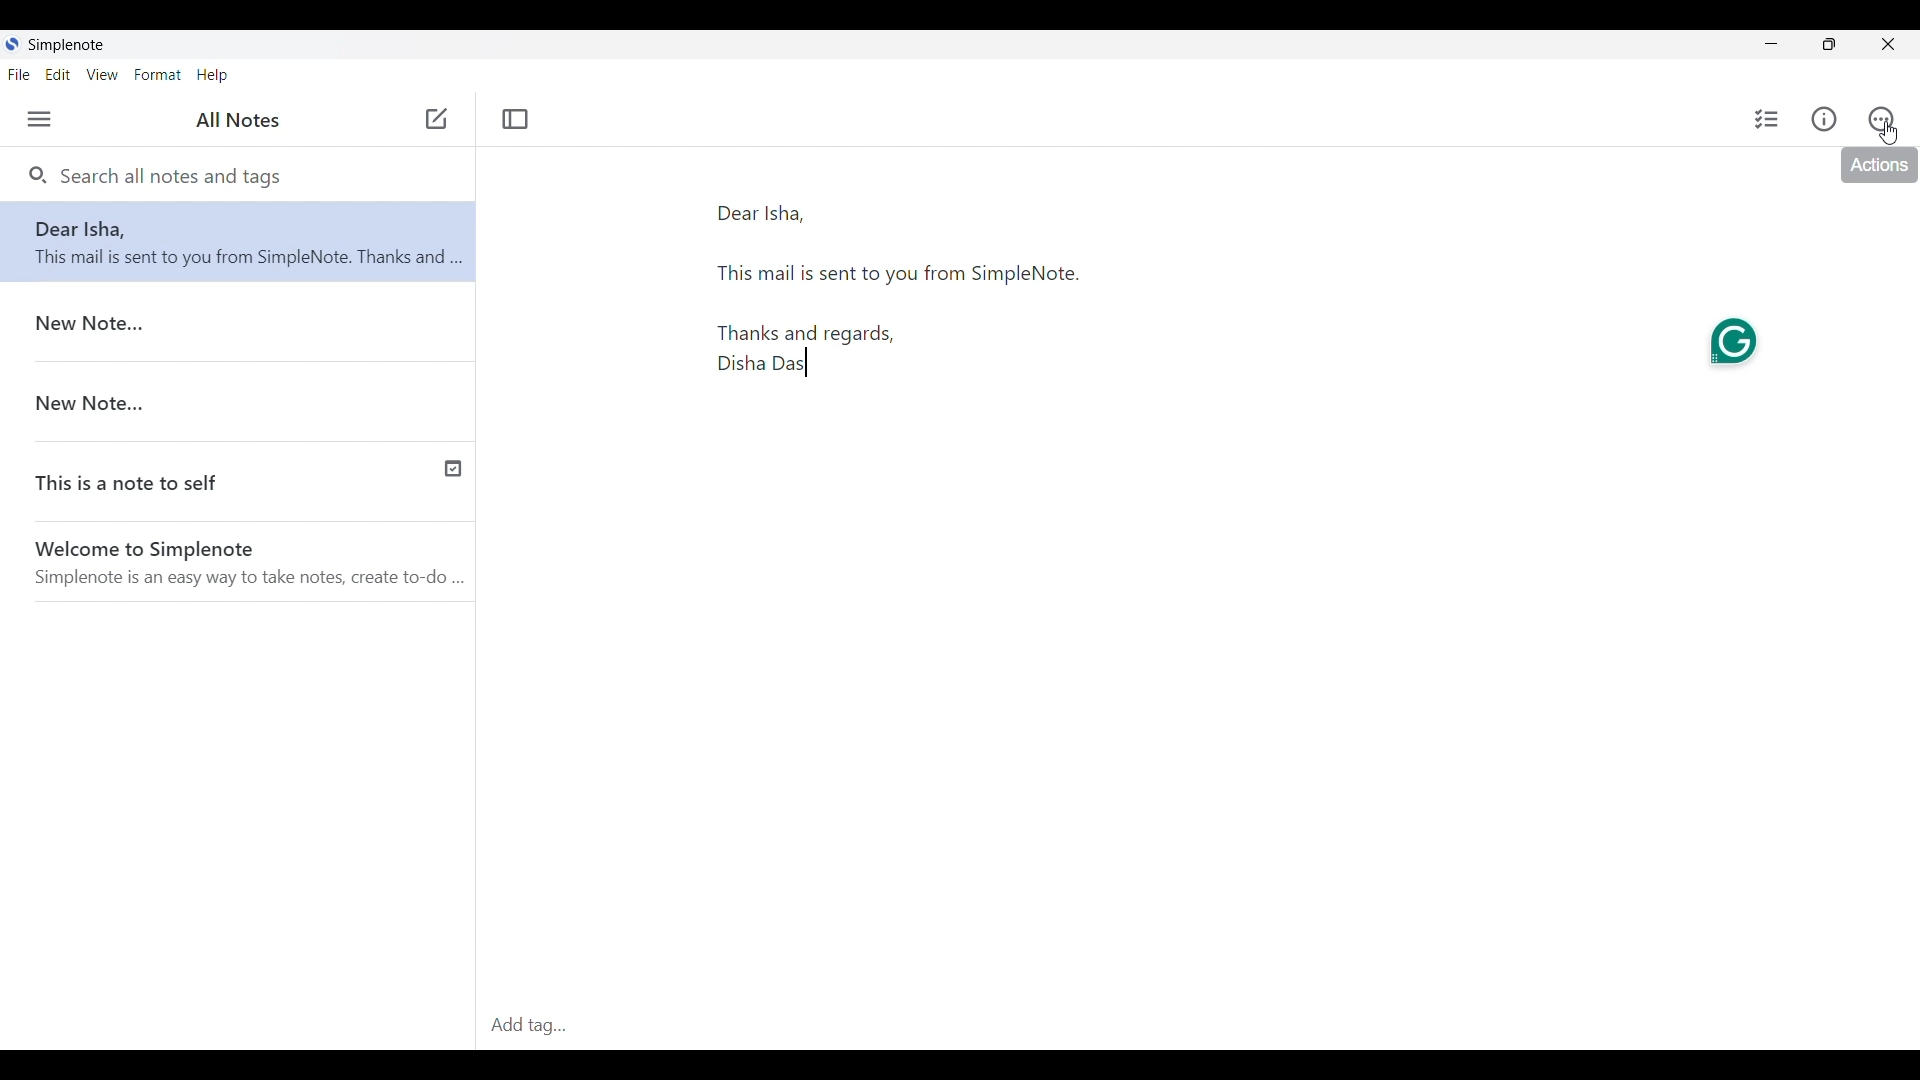 This screenshot has width=1920, height=1080. Describe the element at coordinates (238, 320) in the screenshot. I see `New Note...` at that location.